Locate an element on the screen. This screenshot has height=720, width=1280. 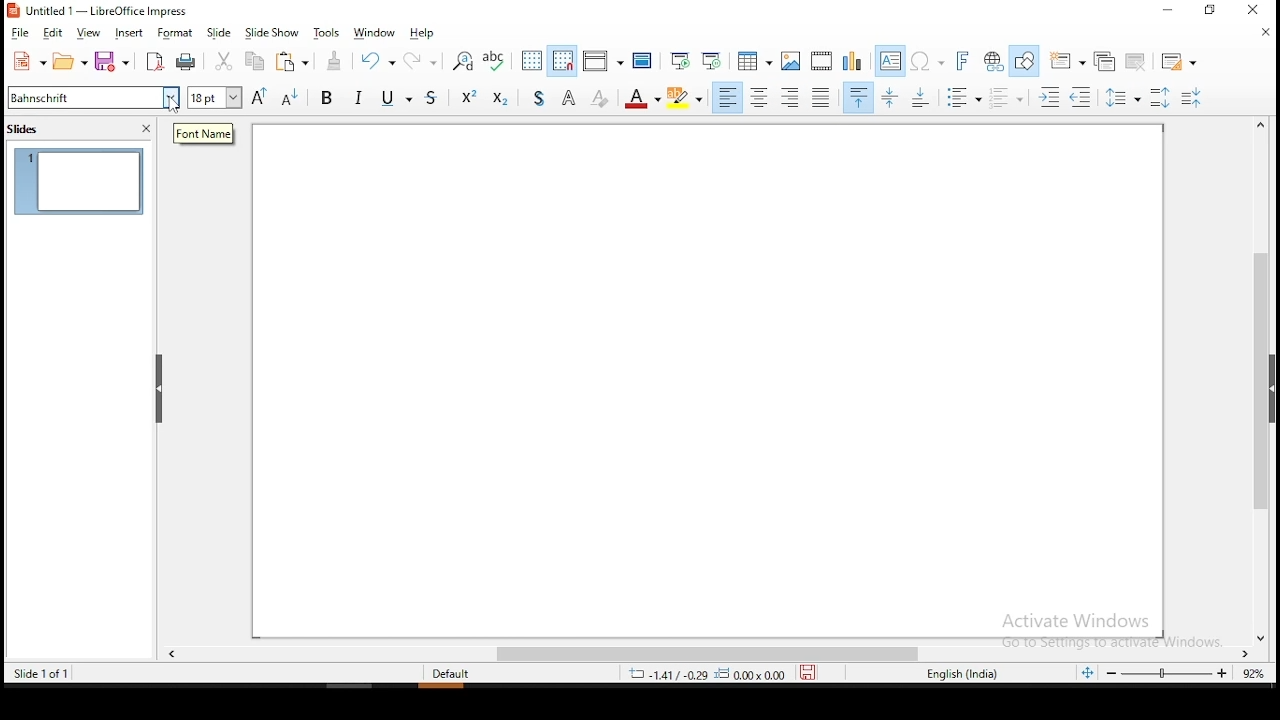
duplicate slide is located at coordinates (1108, 60).